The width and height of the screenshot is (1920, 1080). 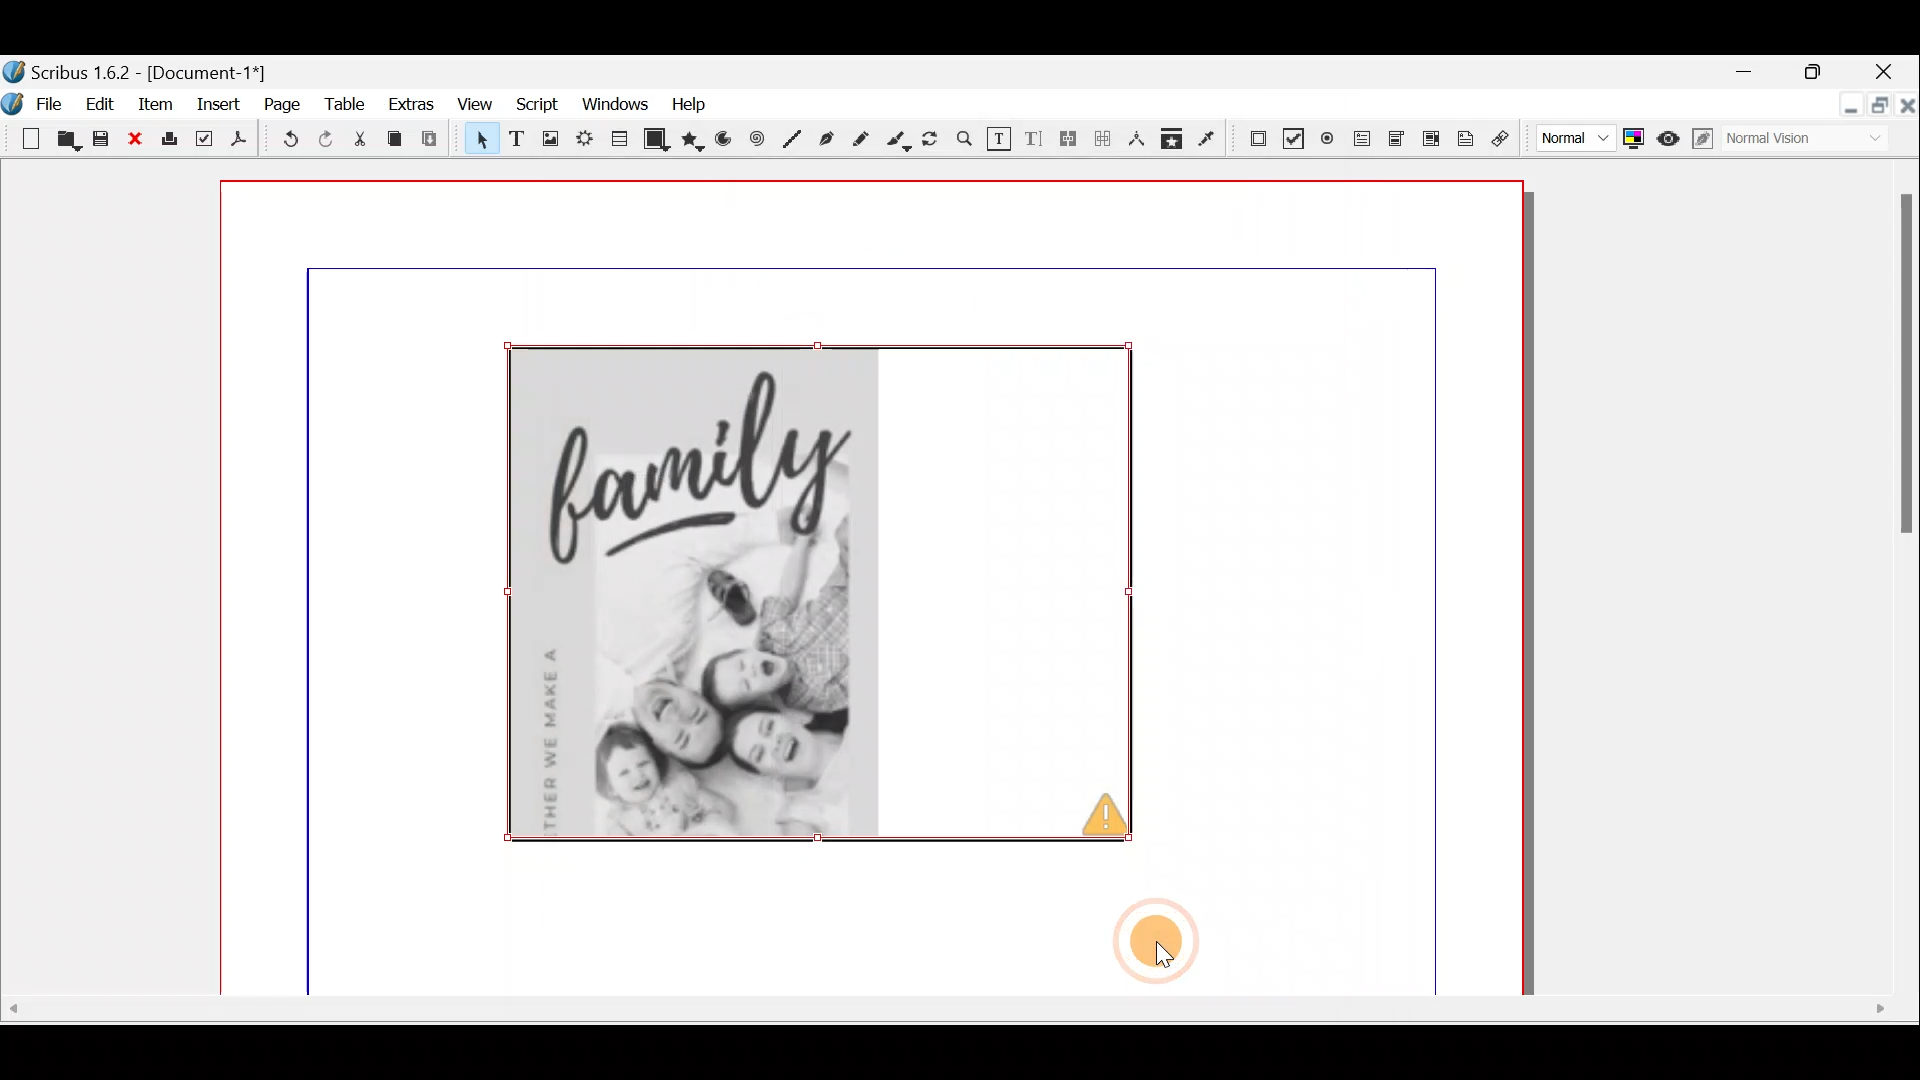 I want to click on Edit contents of frame, so click(x=997, y=137).